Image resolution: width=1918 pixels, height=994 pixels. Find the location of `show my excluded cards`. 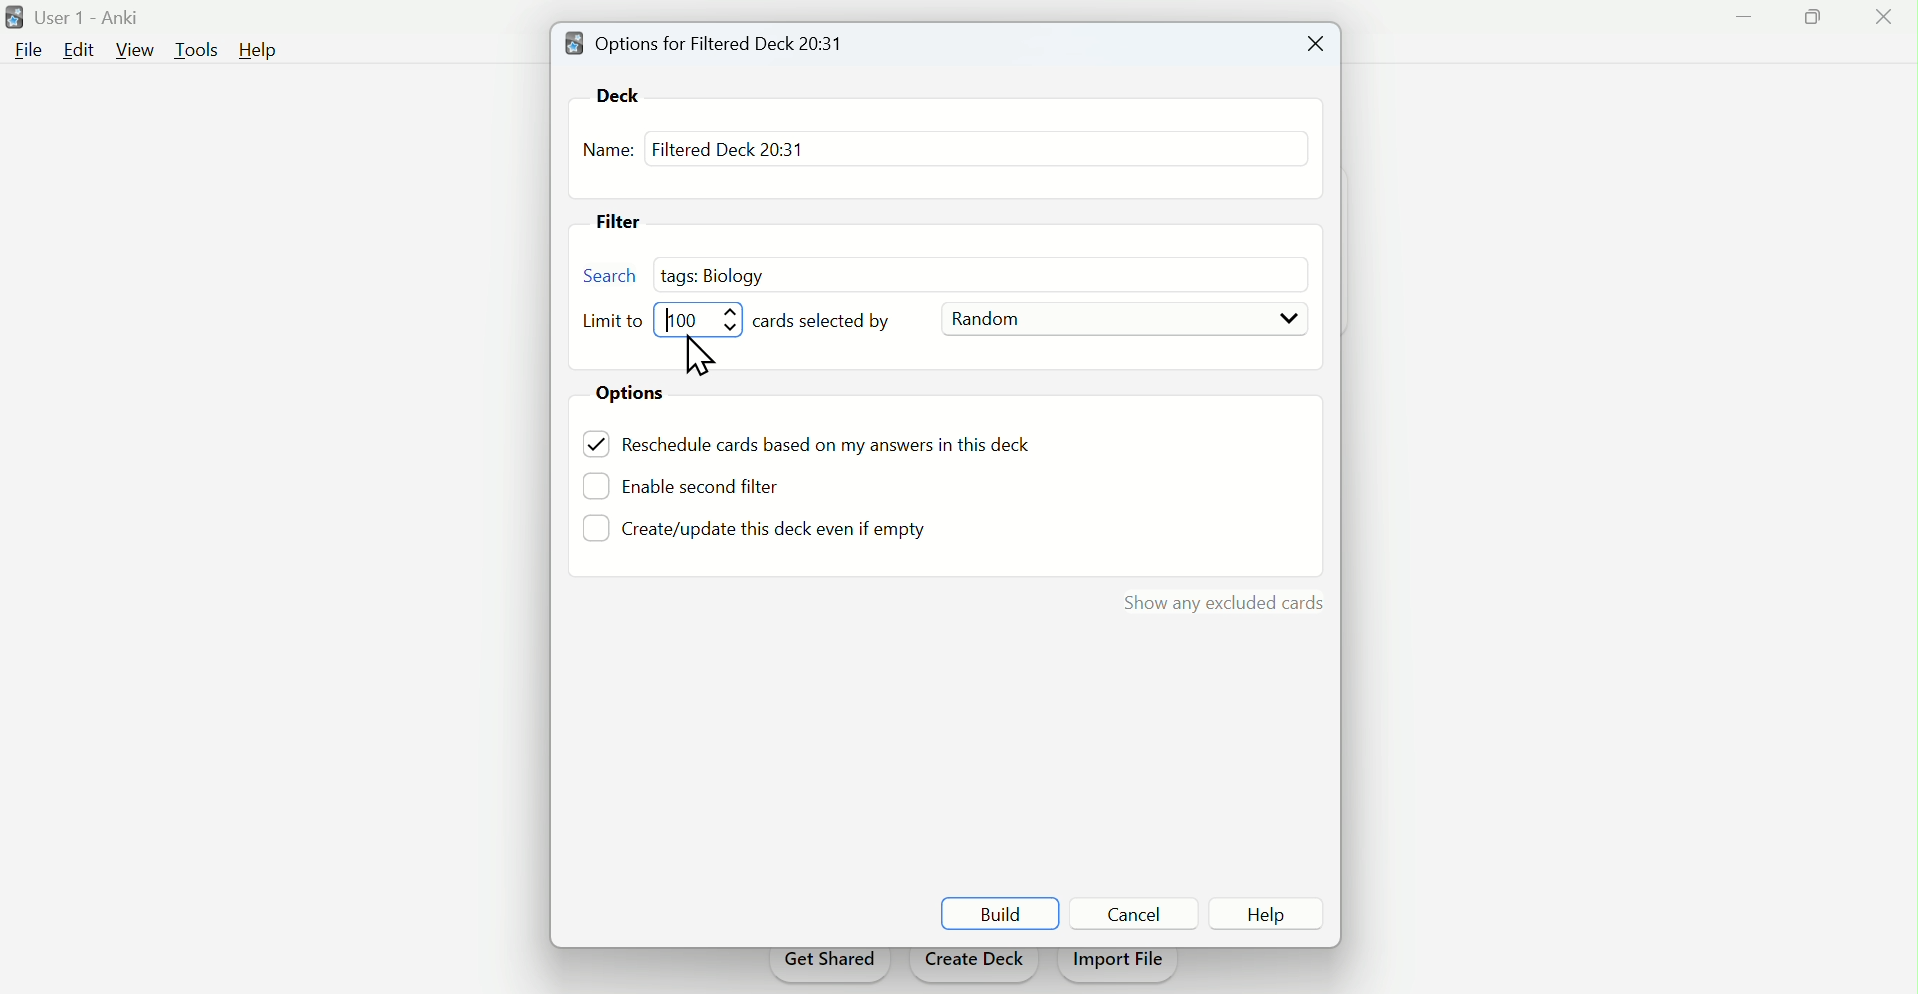

show my excluded cards is located at coordinates (1219, 603).